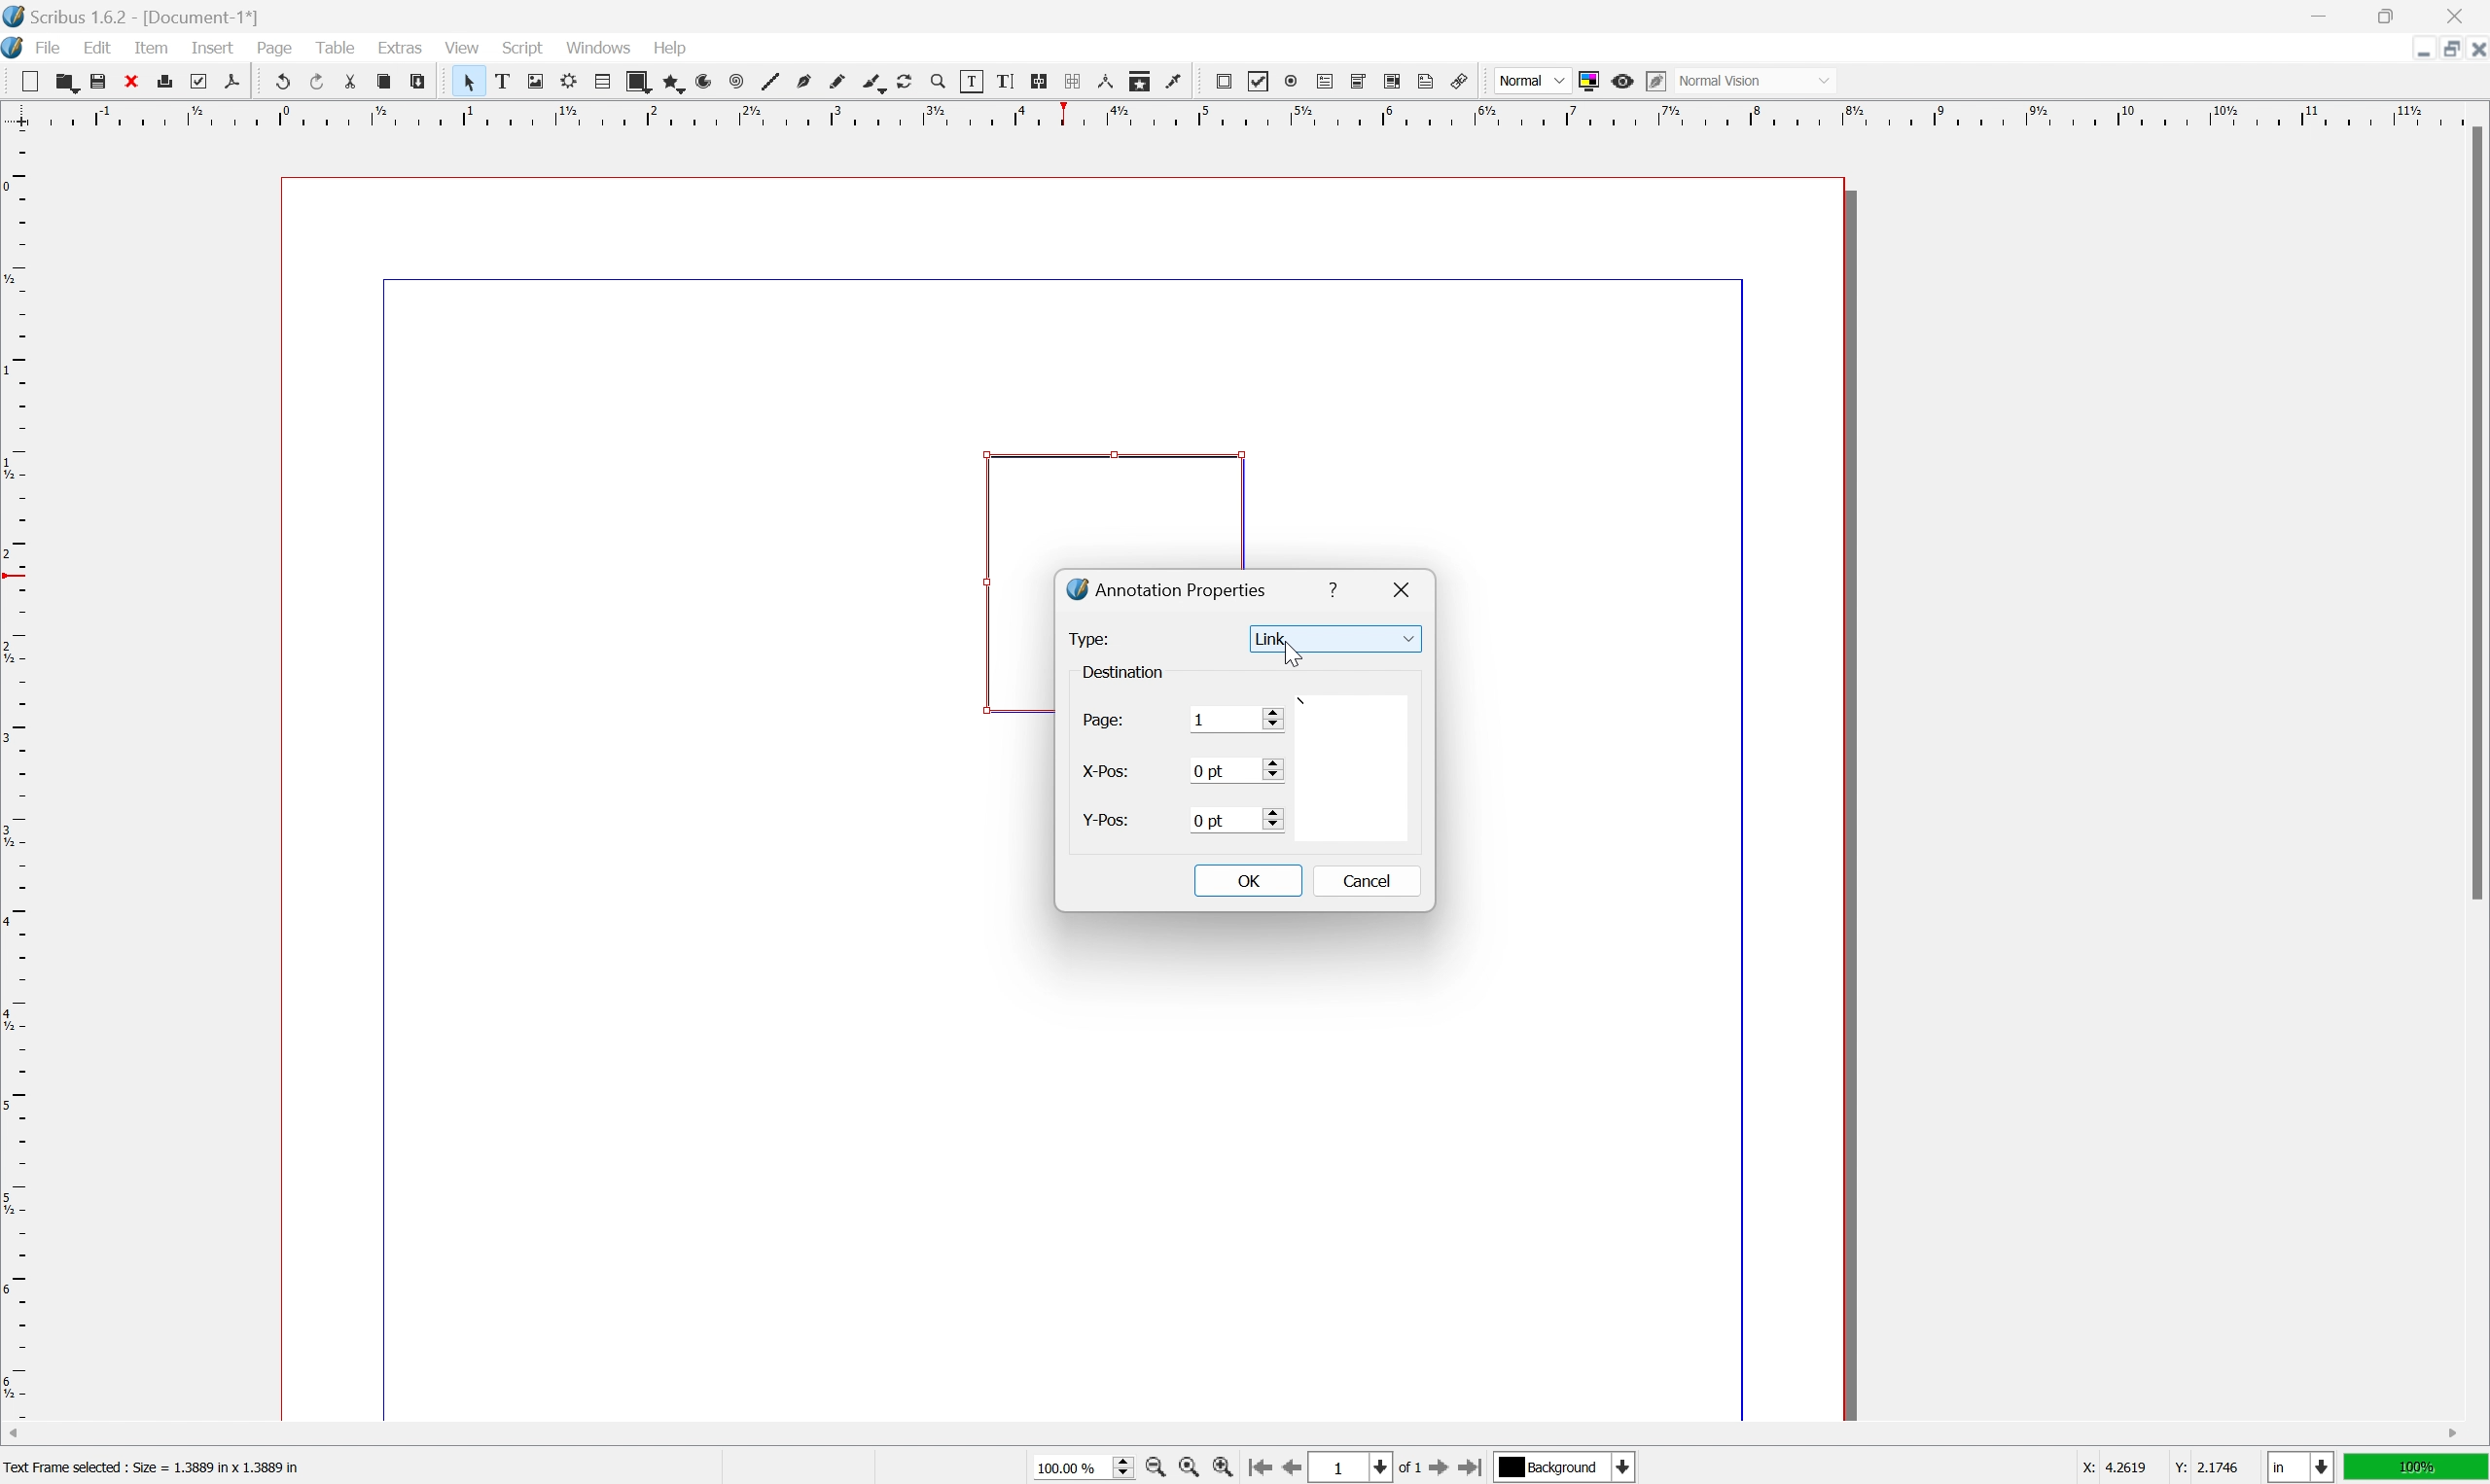 The height and width of the screenshot is (1484, 2490). I want to click on restore down, so click(2442, 49).